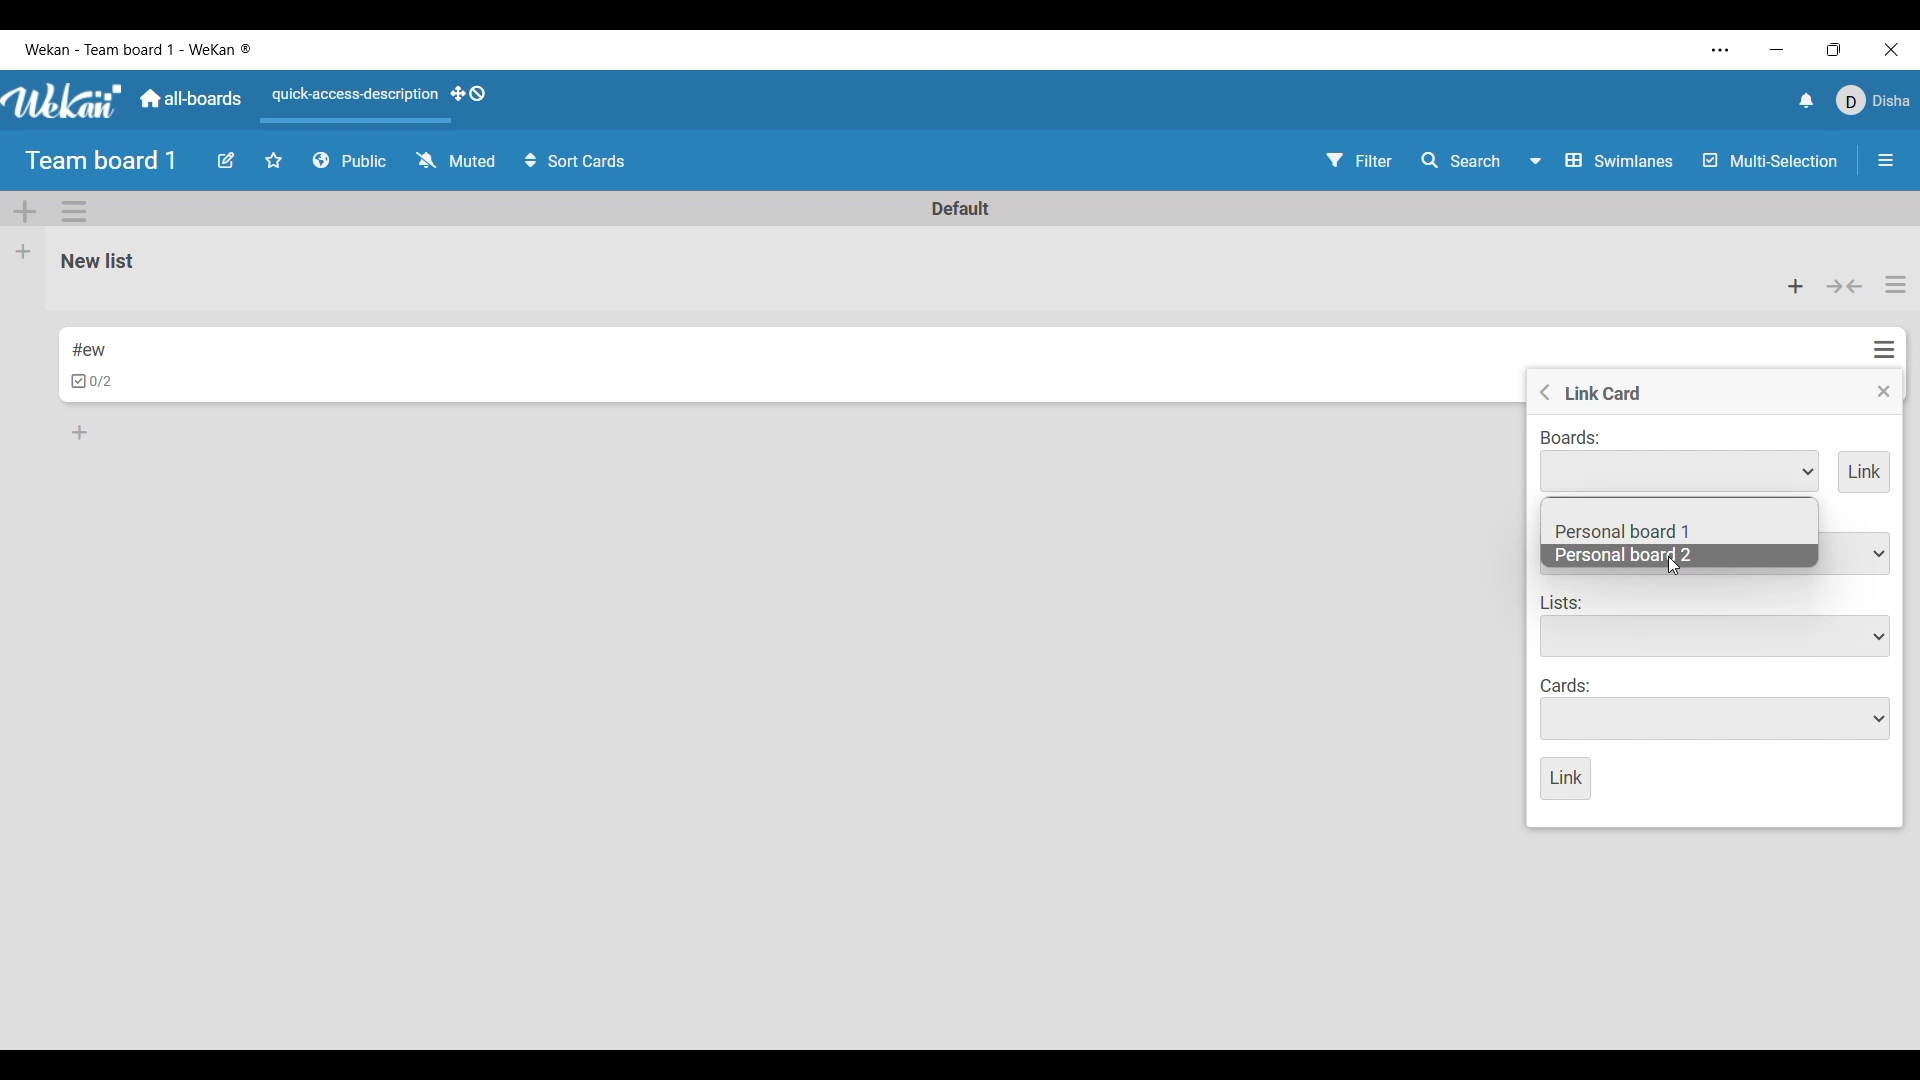 Image resolution: width=1920 pixels, height=1080 pixels. Describe the element at coordinates (1566, 779) in the screenshot. I see `Save inputs made` at that location.